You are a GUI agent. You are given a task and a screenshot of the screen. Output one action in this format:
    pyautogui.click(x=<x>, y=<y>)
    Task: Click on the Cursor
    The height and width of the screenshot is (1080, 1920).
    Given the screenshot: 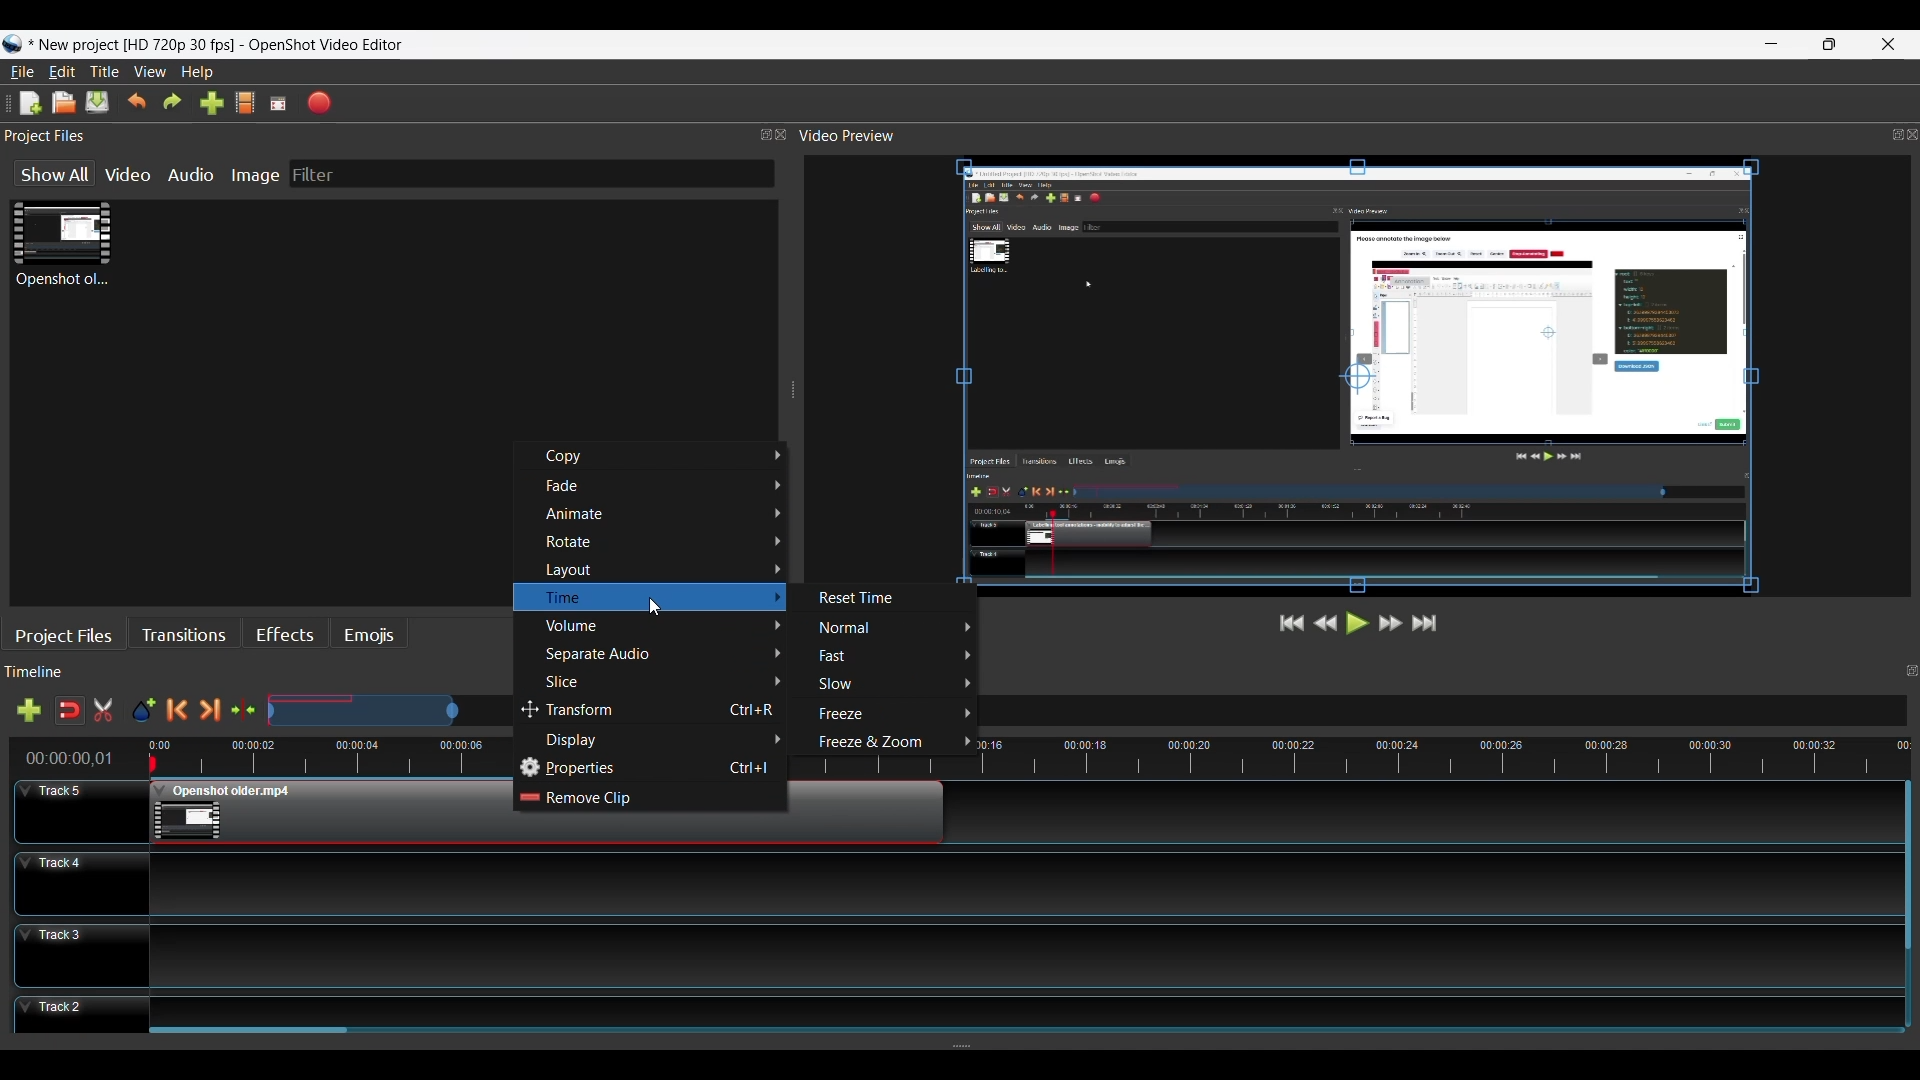 What is the action you would take?
    pyautogui.click(x=526, y=710)
    